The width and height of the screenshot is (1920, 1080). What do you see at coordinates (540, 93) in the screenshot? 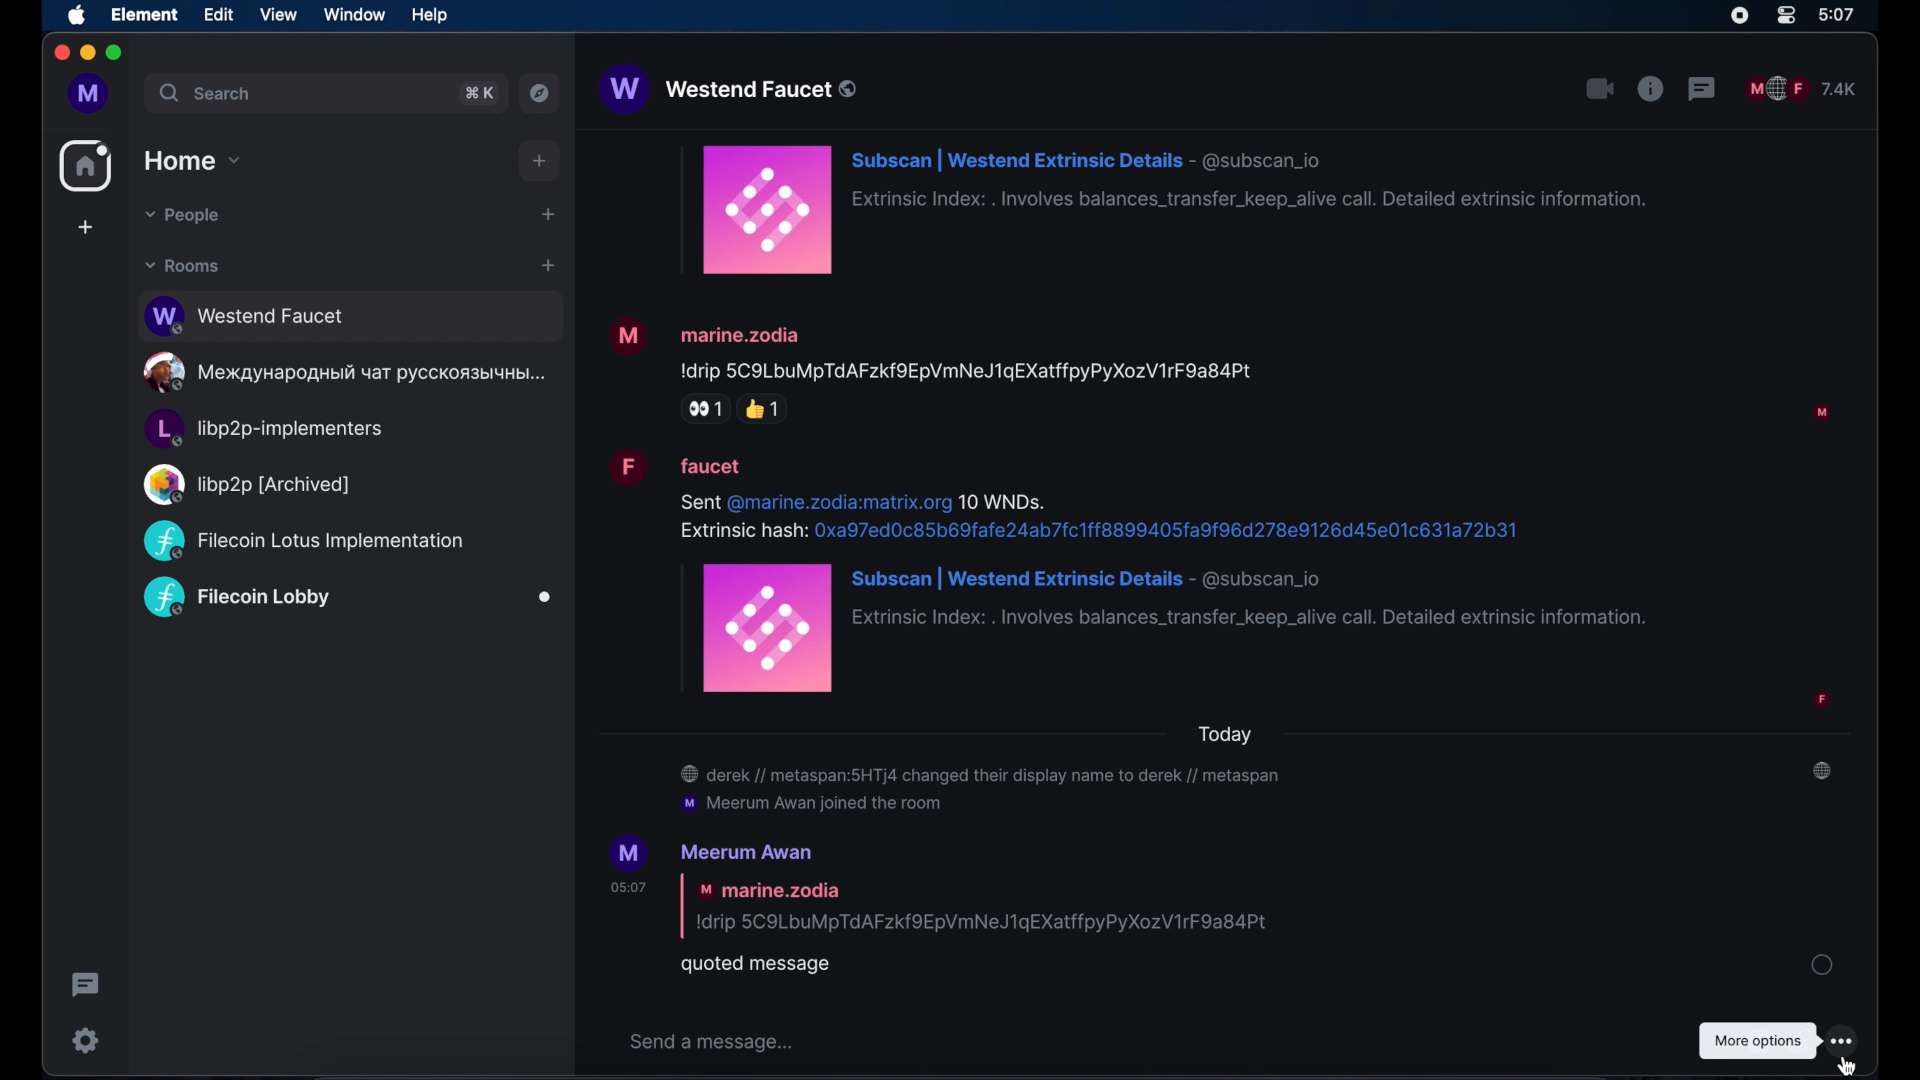
I see `explore public rooms` at bounding box center [540, 93].